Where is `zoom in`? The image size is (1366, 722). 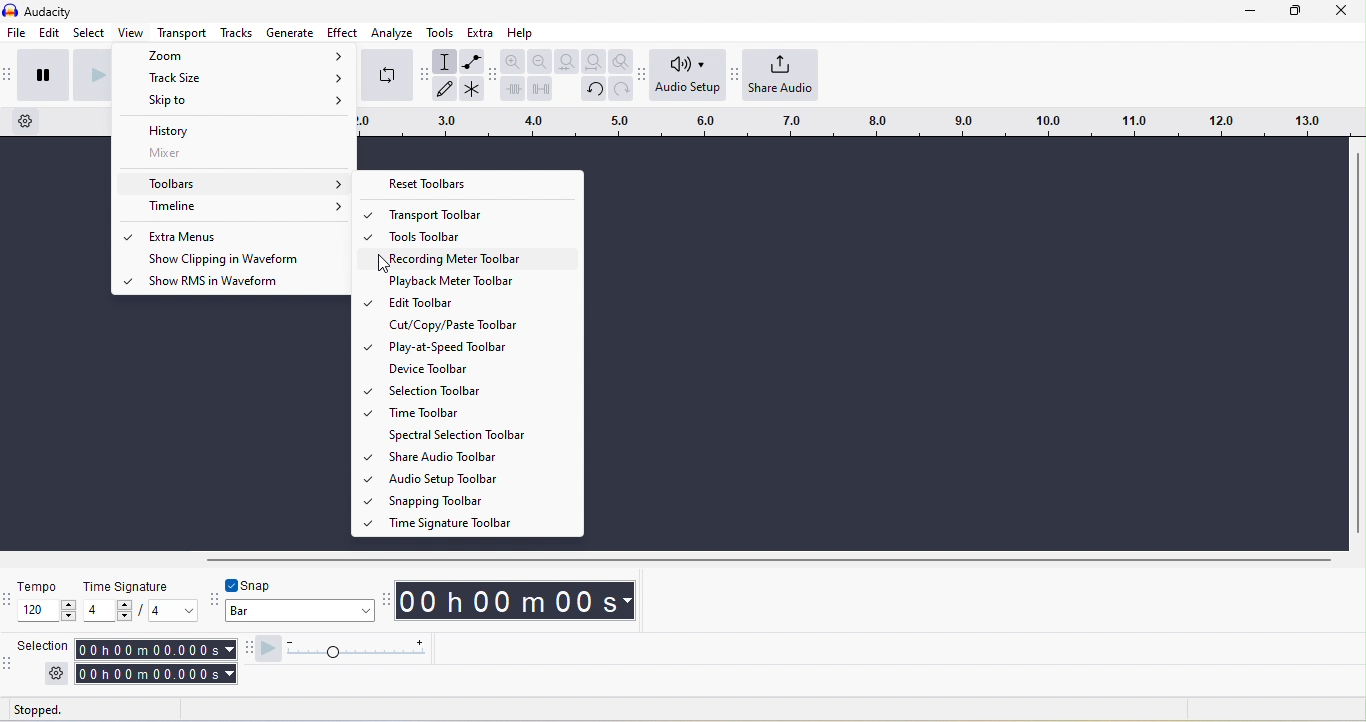
zoom in is located at coordinates (513, 60).